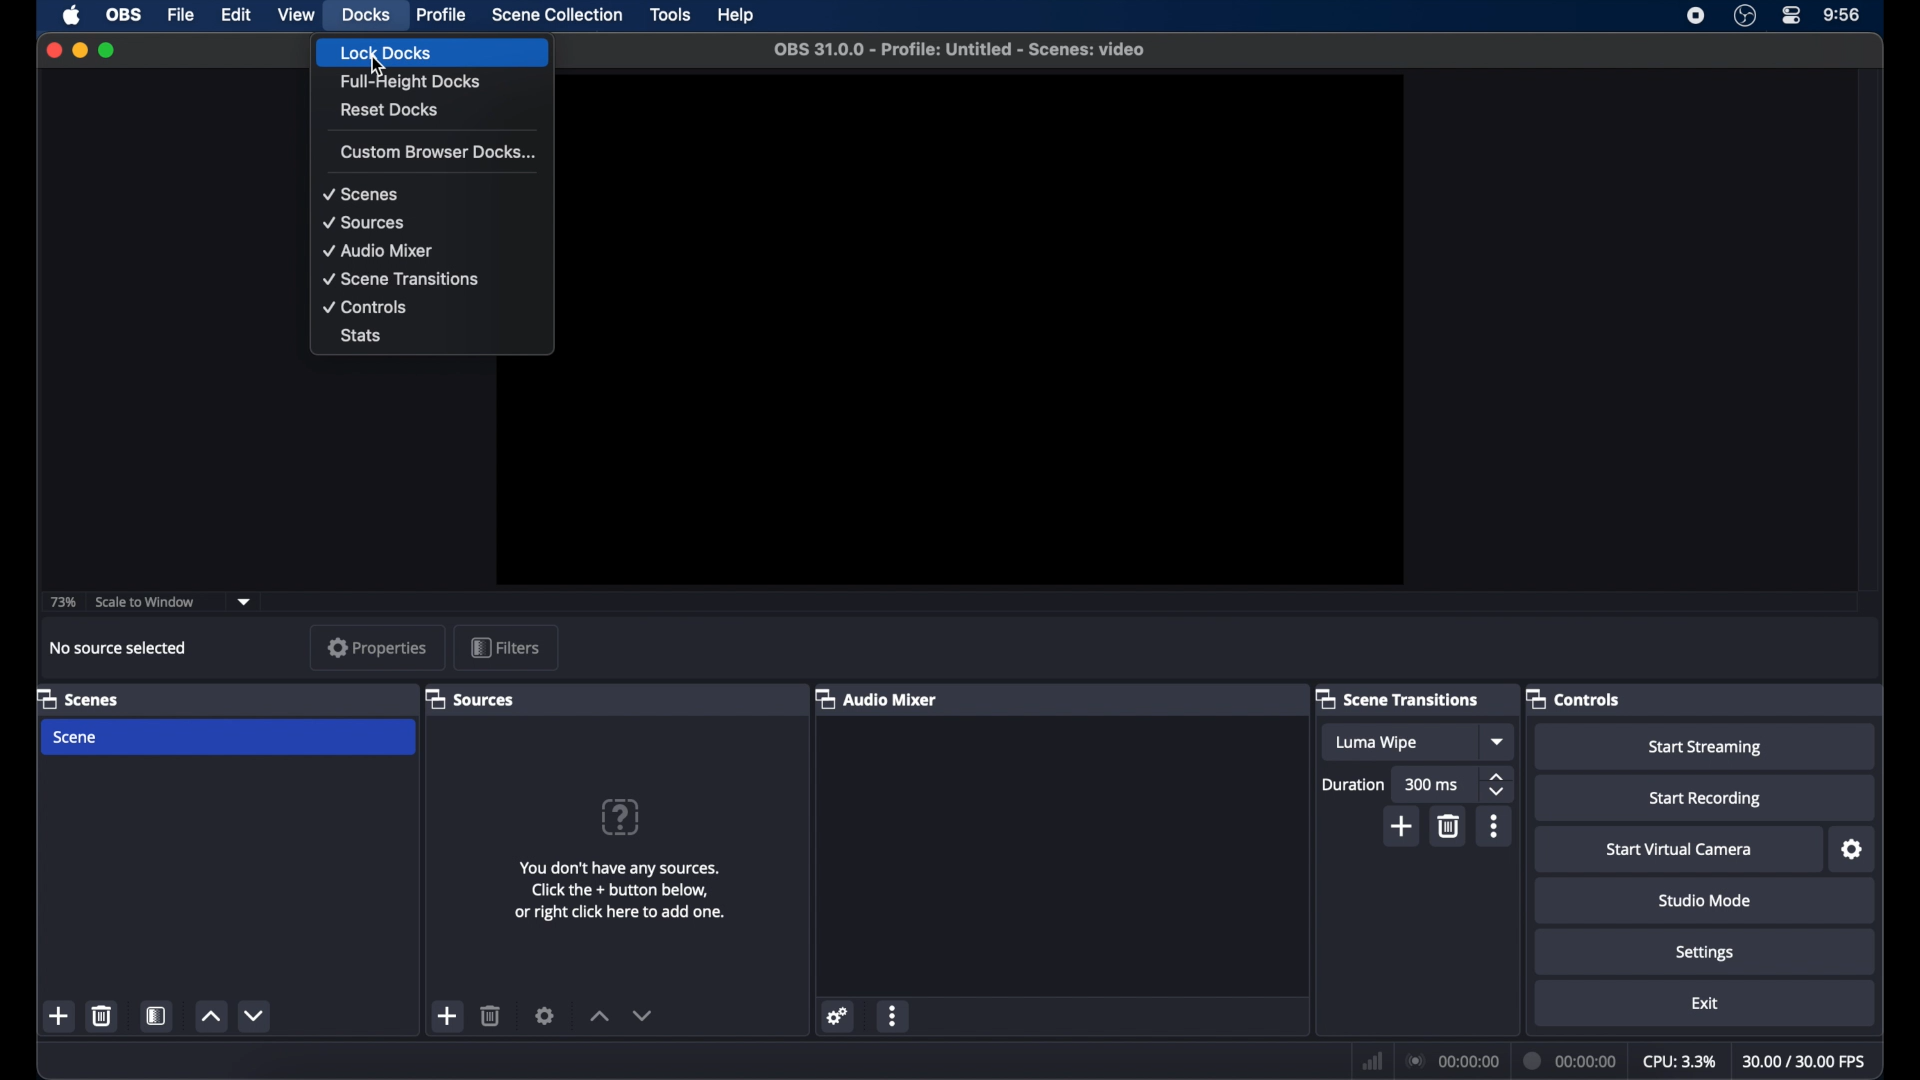 The width and height of the screenshot is (1920, 1080). What do you see at coordinates (1404, 700) in the screenshot?
I see `scene transitions` at bounding box center [1404, 700].